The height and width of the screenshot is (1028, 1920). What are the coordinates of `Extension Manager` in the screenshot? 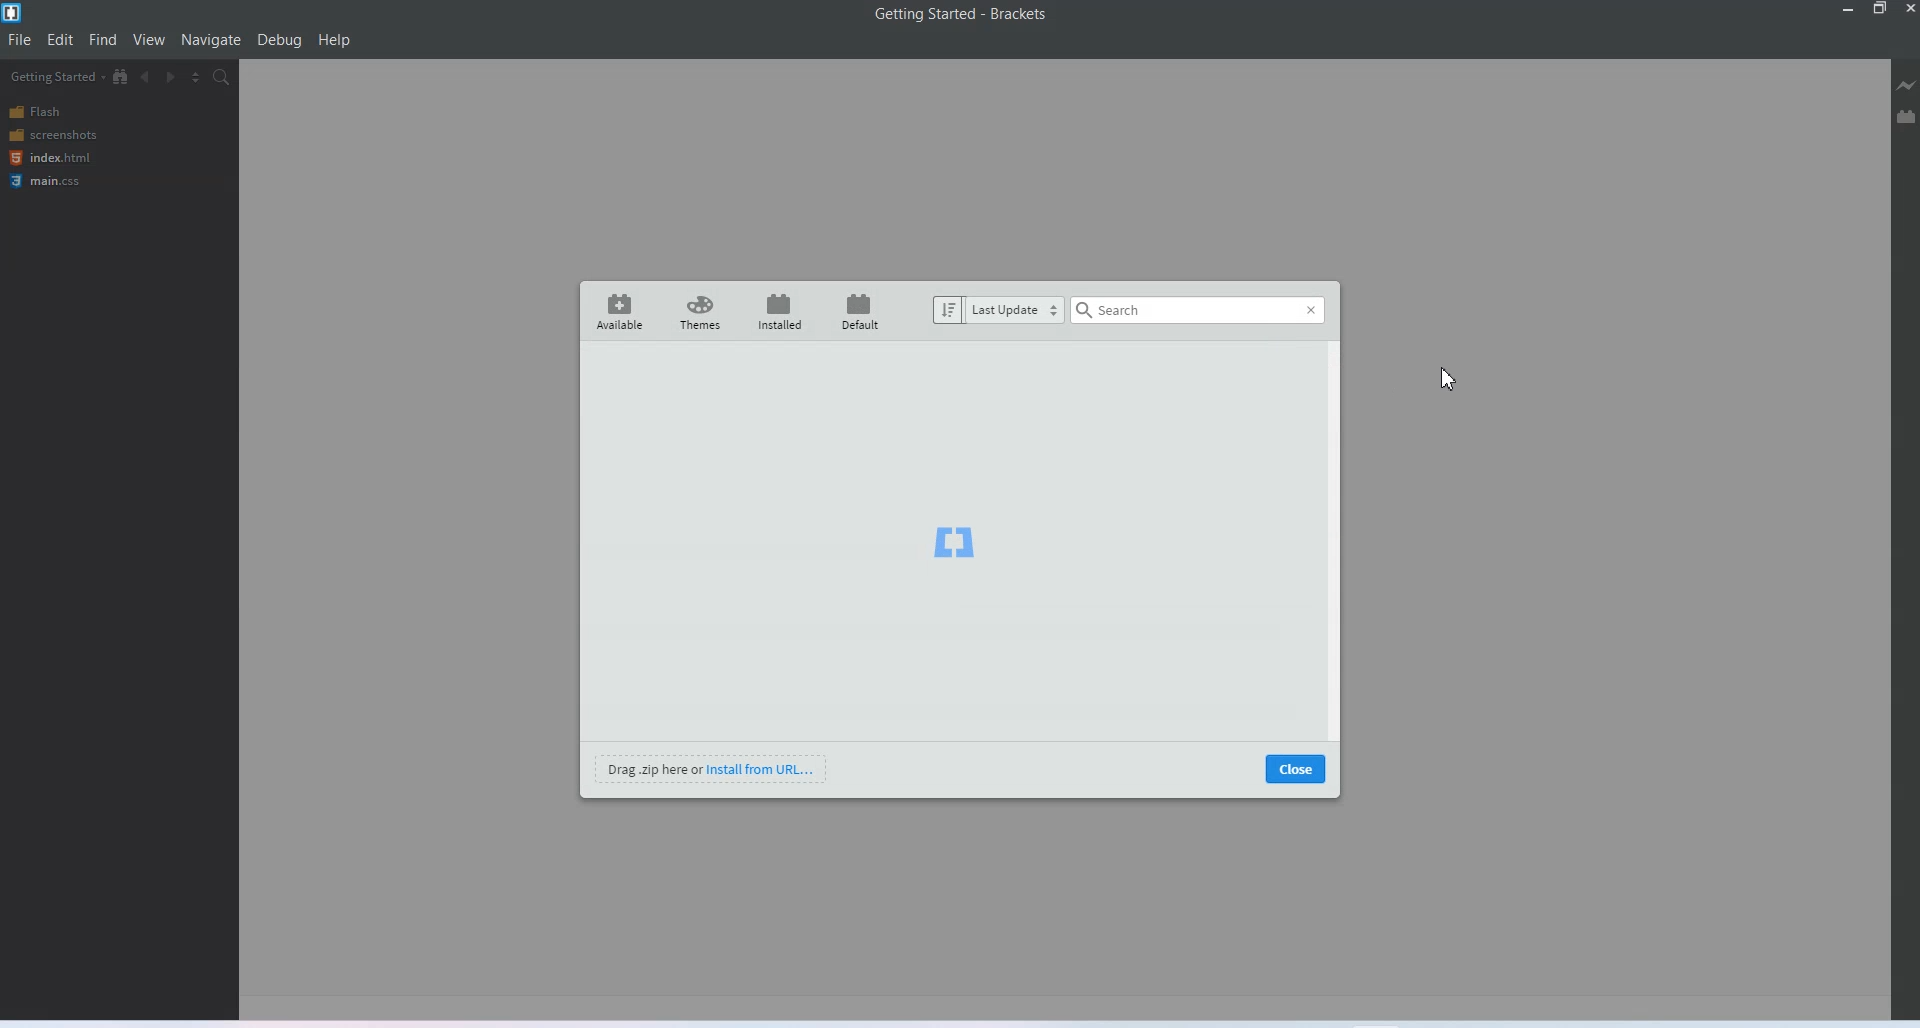 It's located at (1907, 116).